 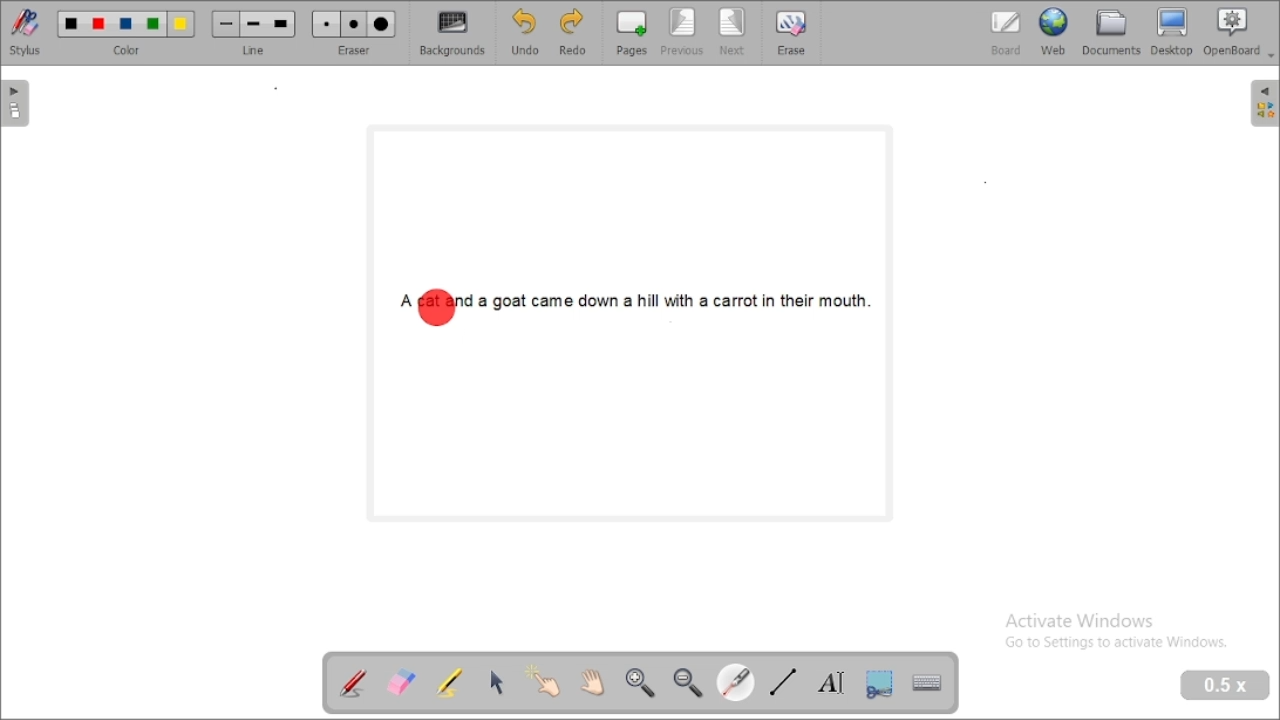 I want to click on stylus, so click(x=26, y=33).